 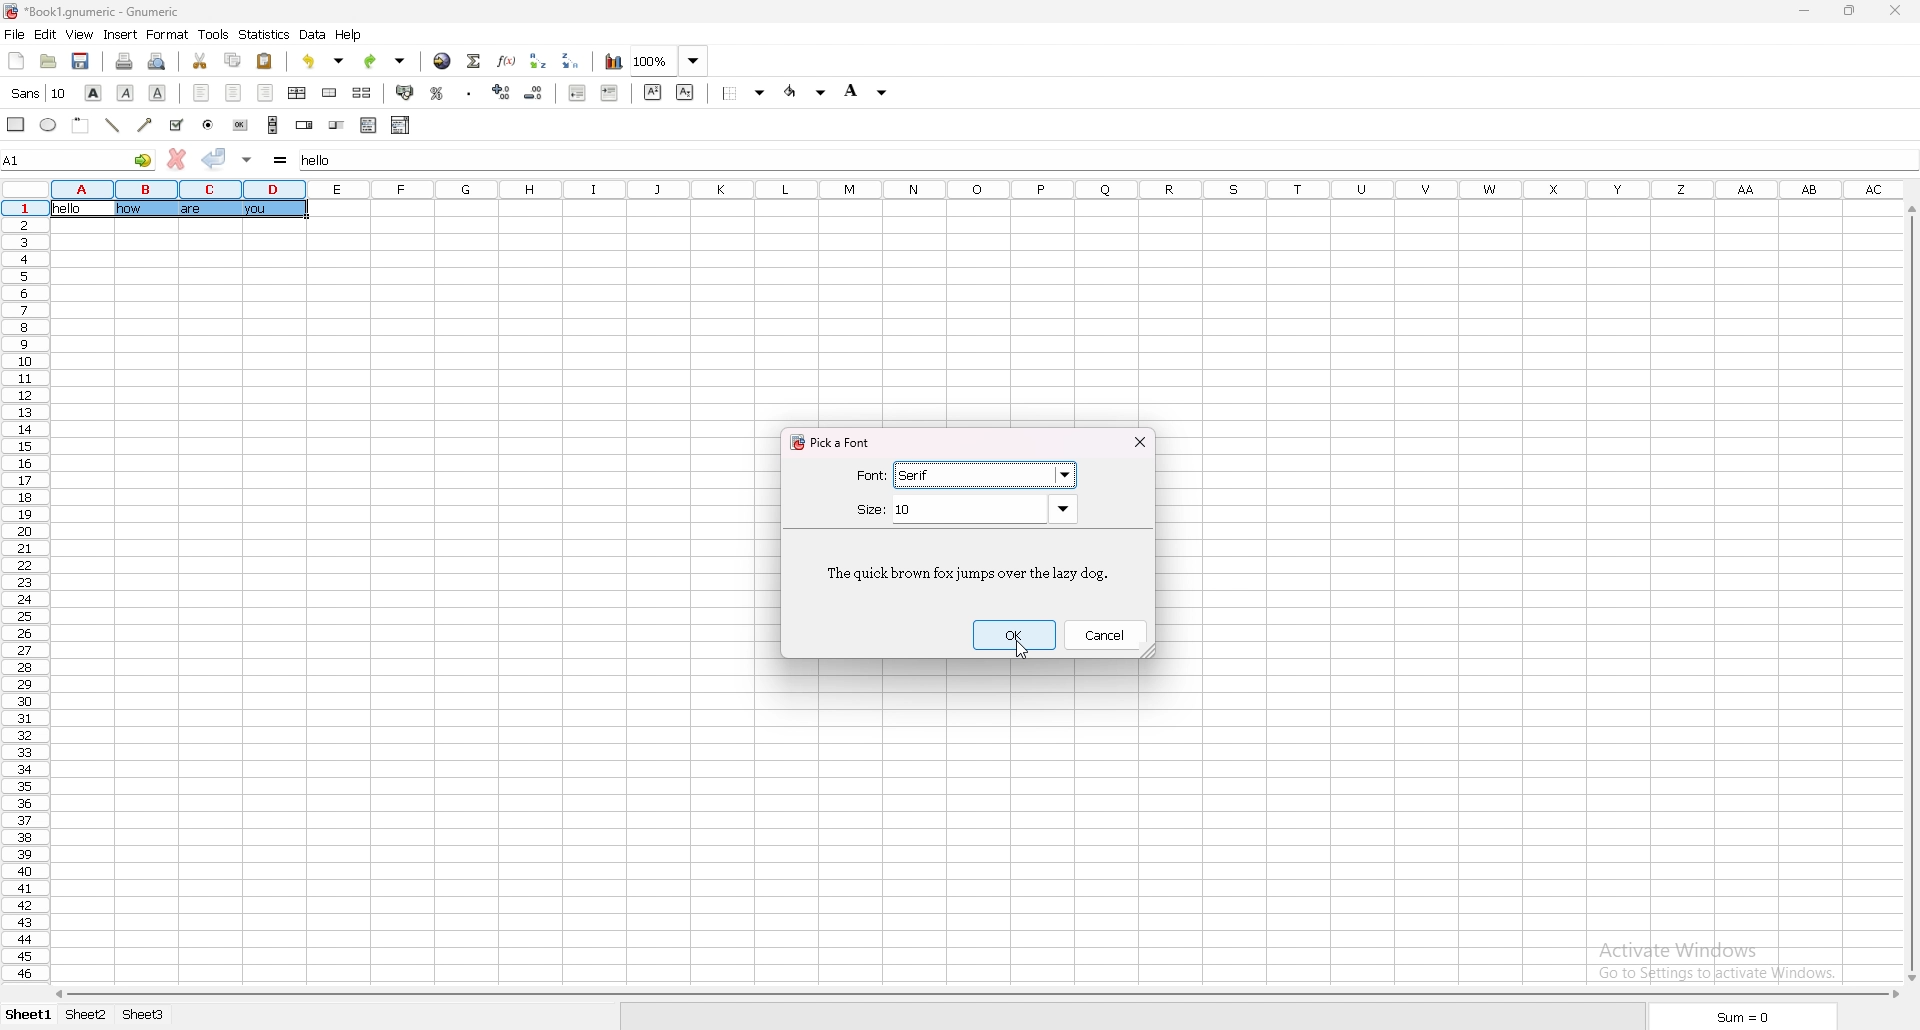 I want to click on underline, so click(x=157, y=92).